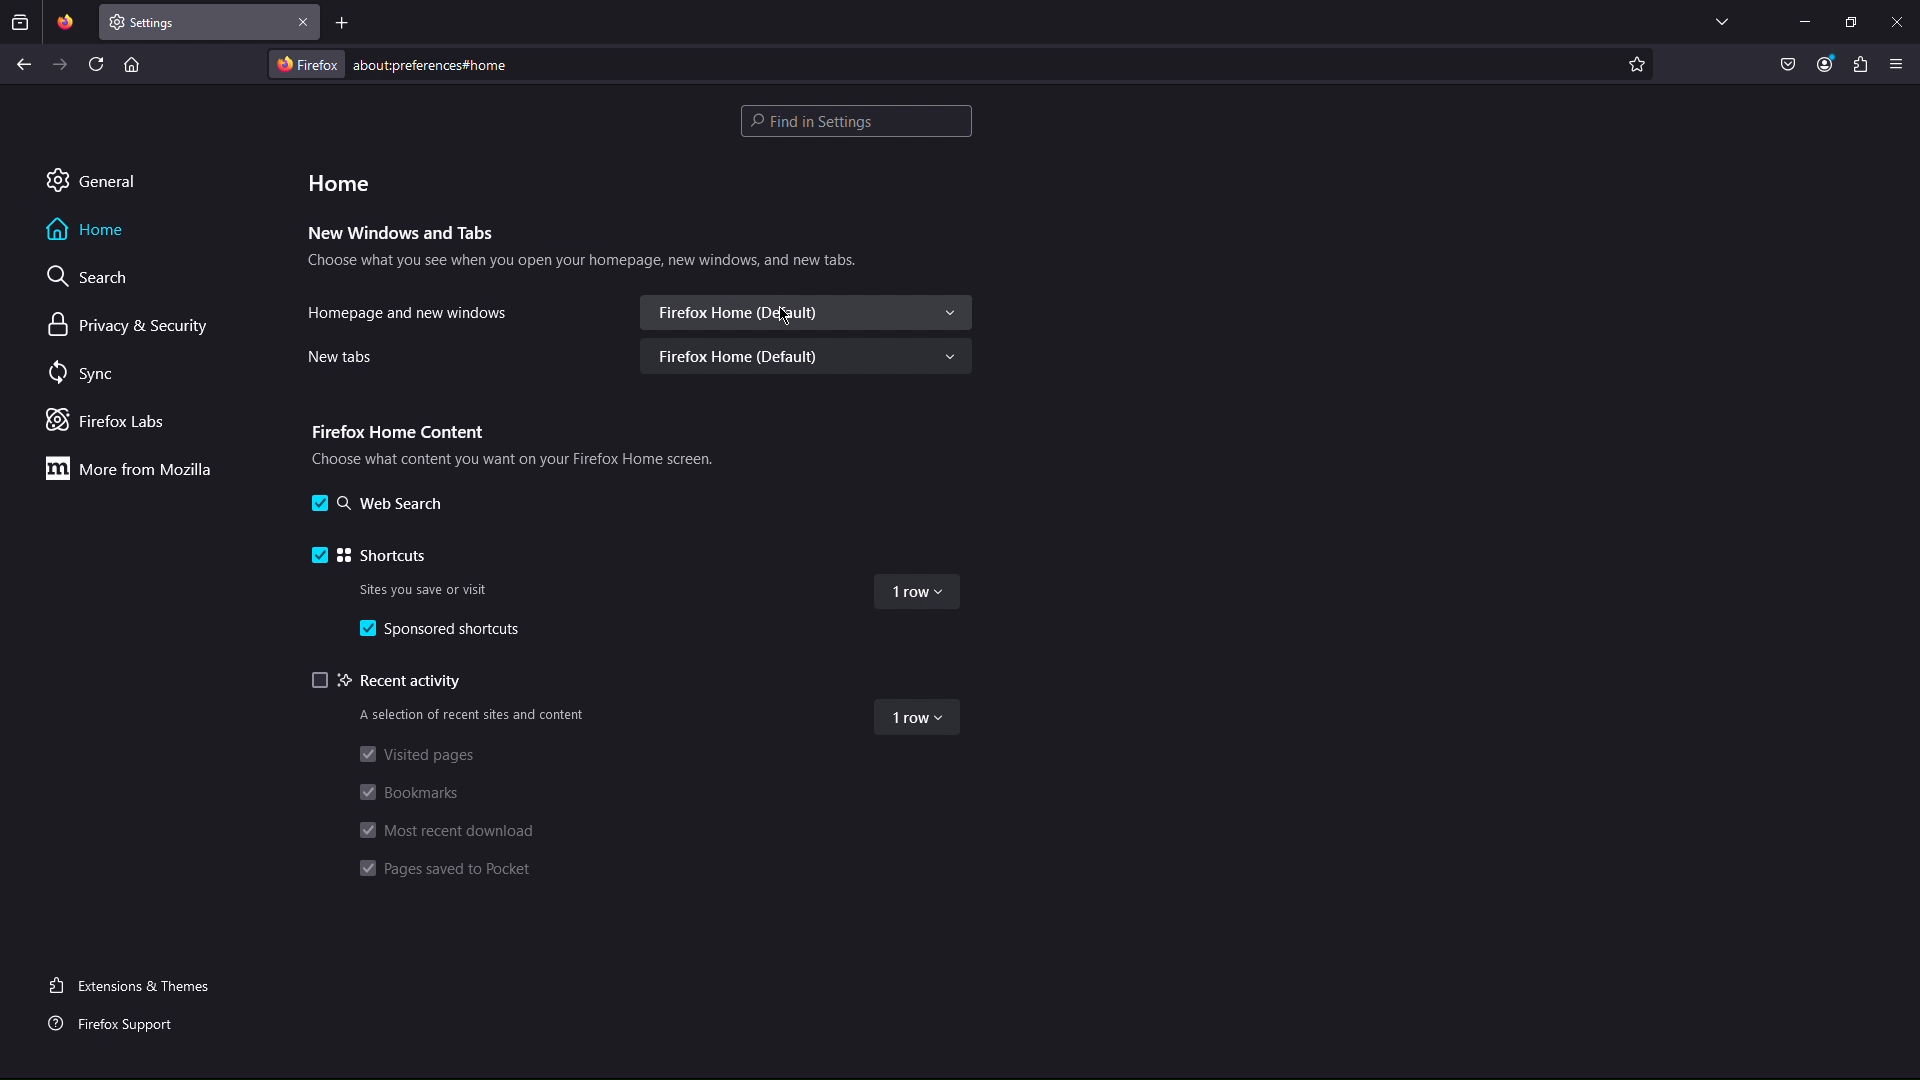 The image size is (1920, 1080). Describe the element at coordinates (91, 276) in the screenshot. I see `Search` at that location.